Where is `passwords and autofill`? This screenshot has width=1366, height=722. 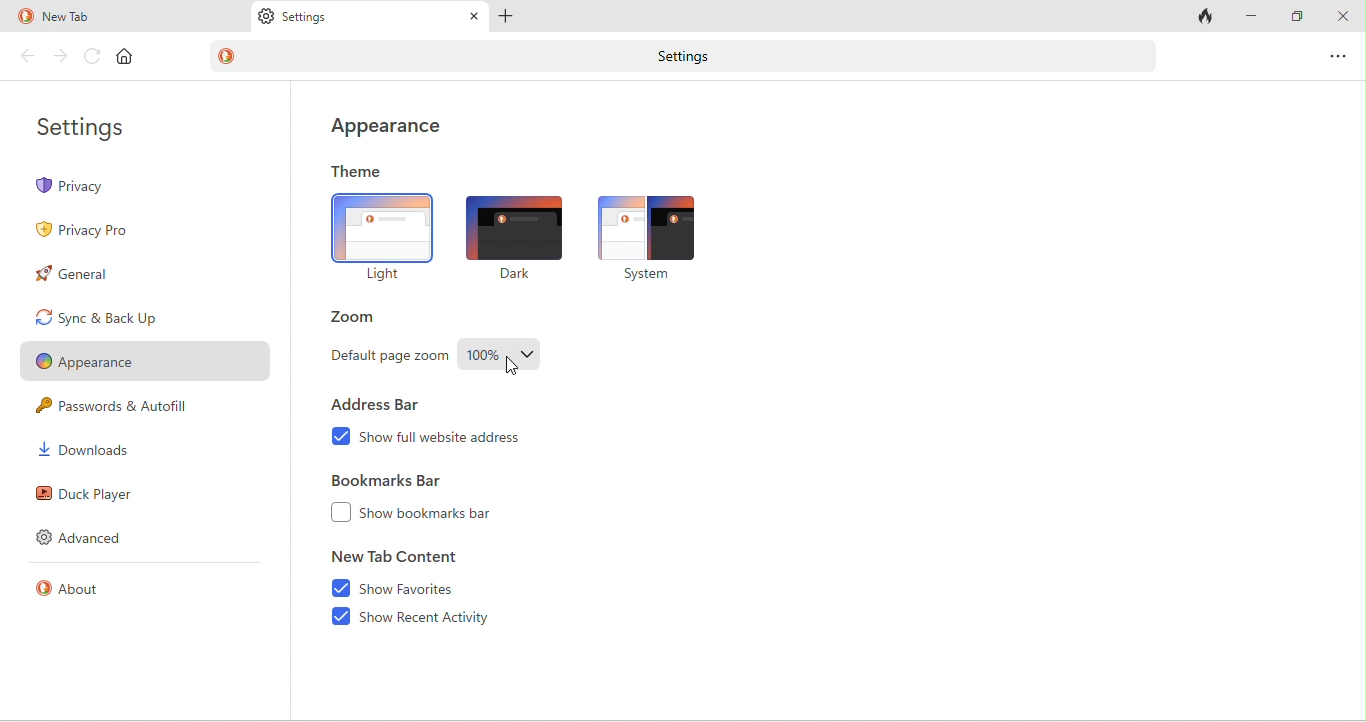 passwords and autofill is located at coordinates (128, 409).